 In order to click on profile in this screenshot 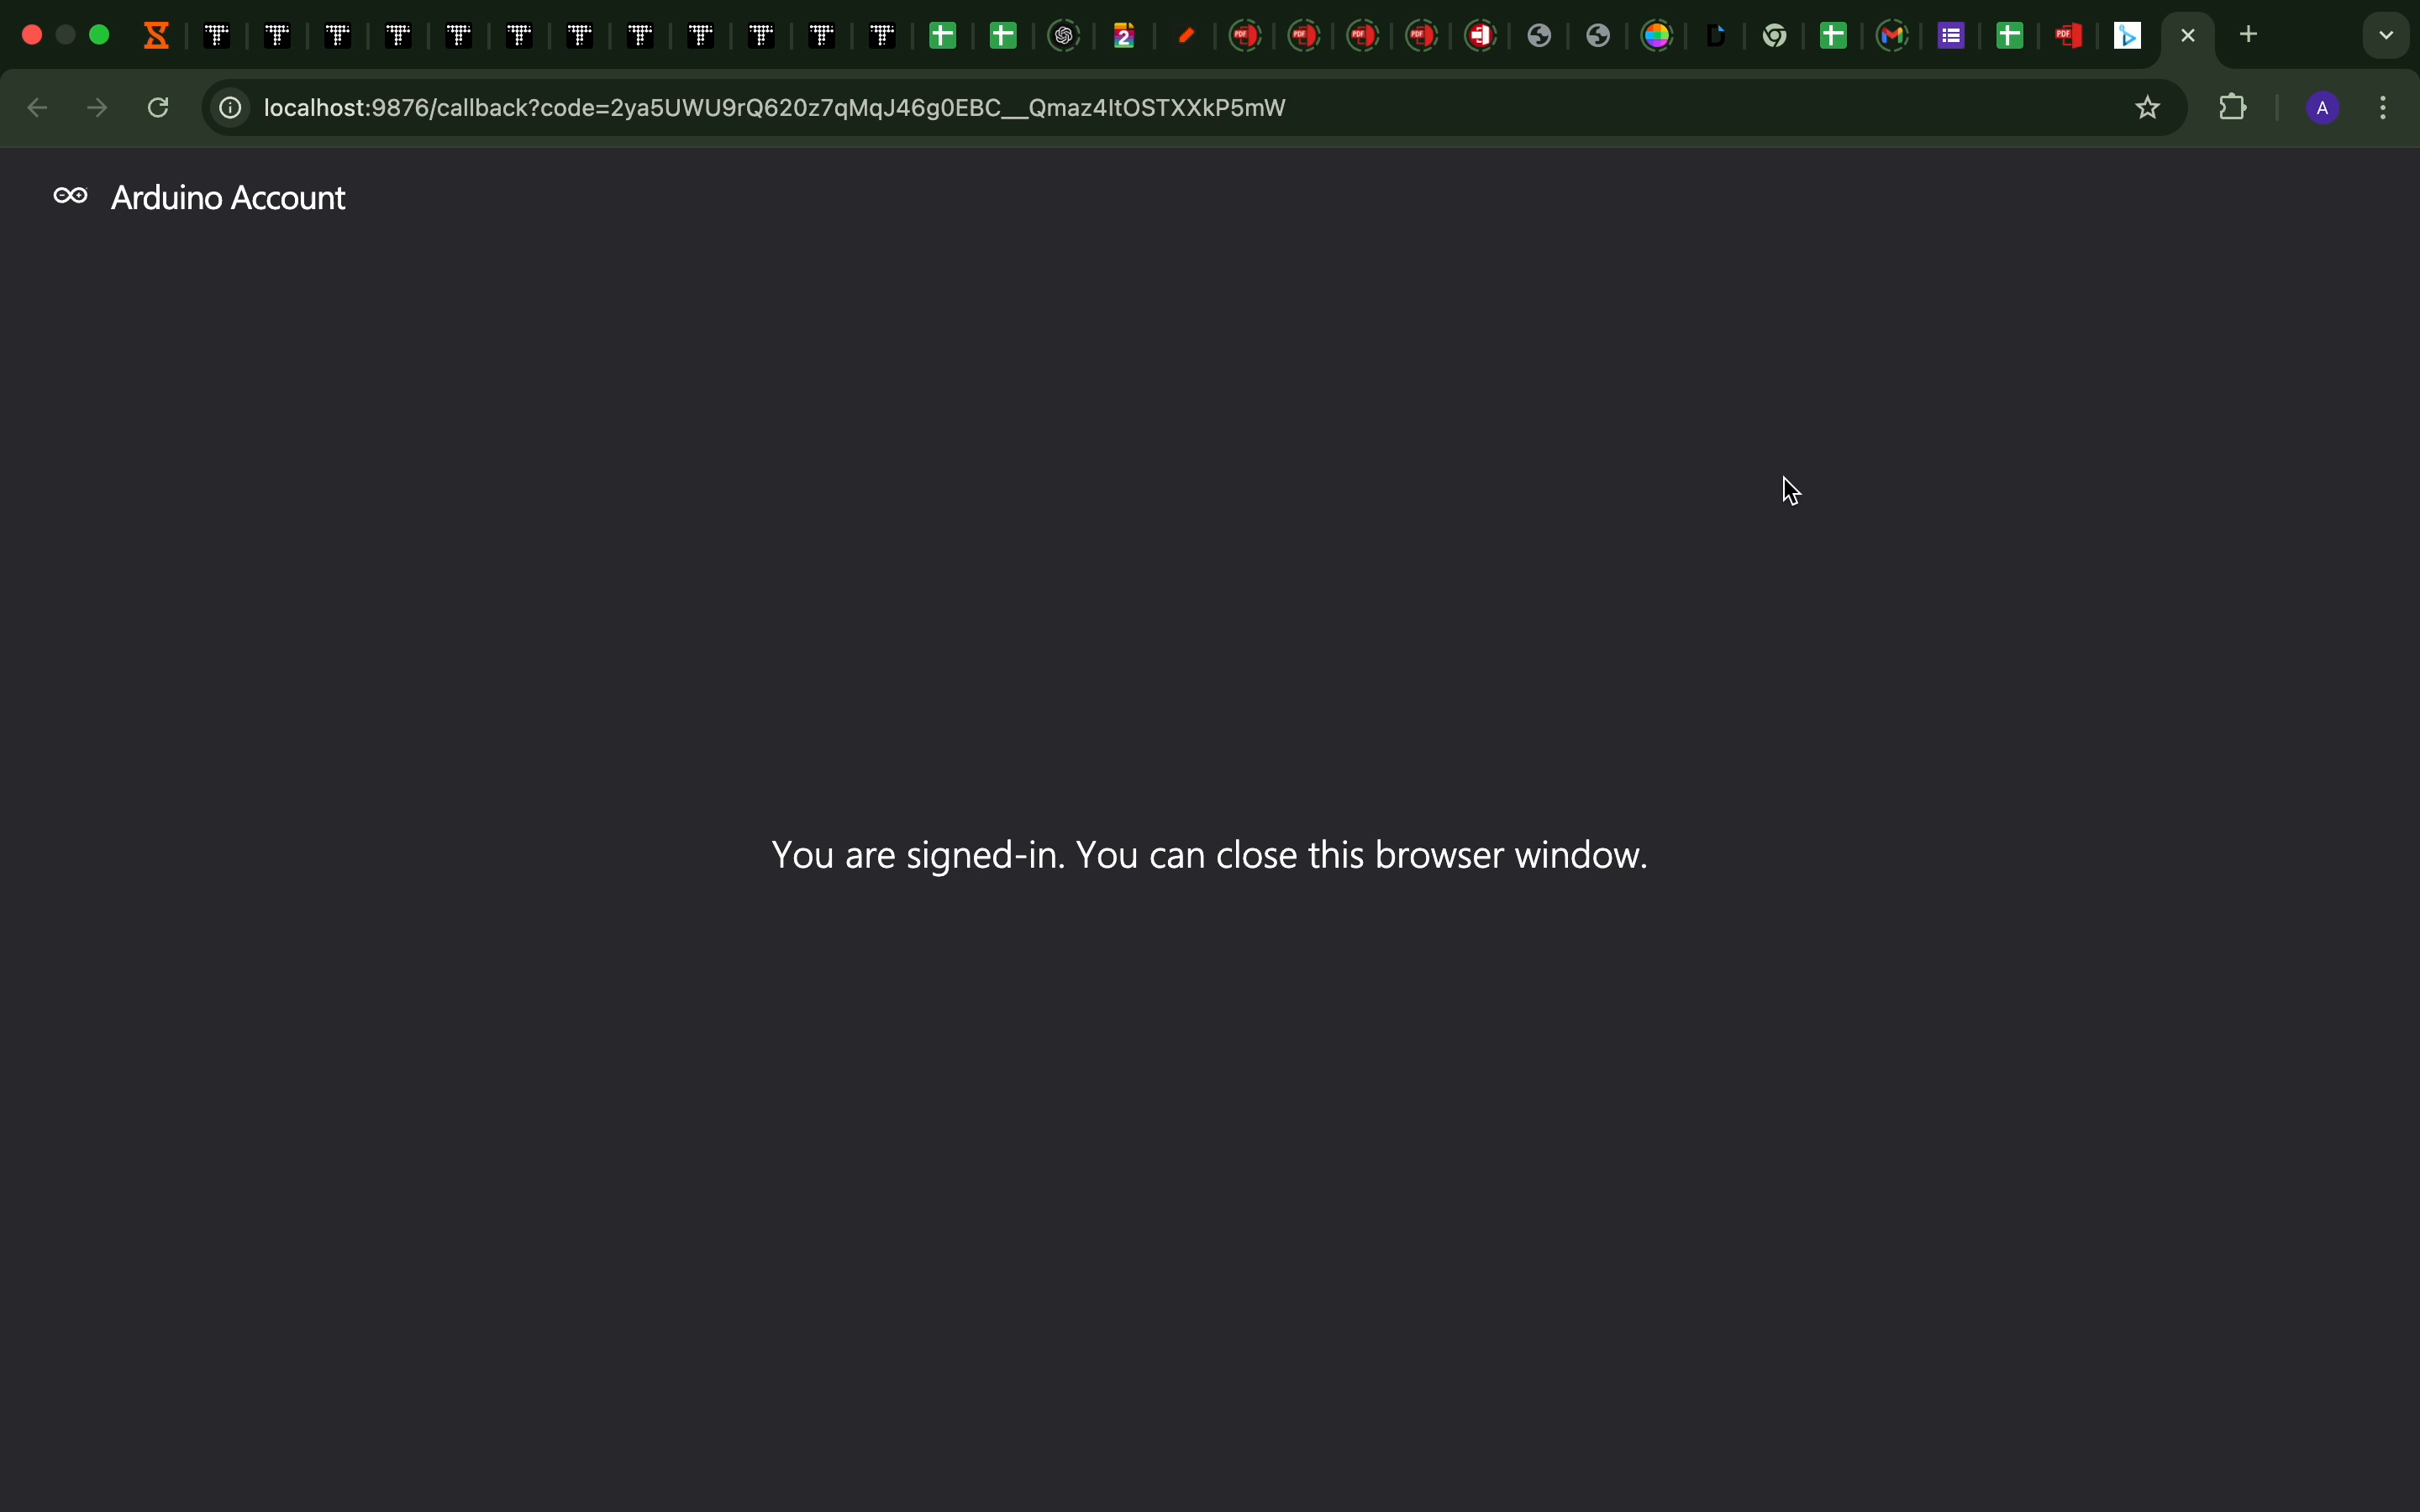, I will do `click(2322, 111)`.